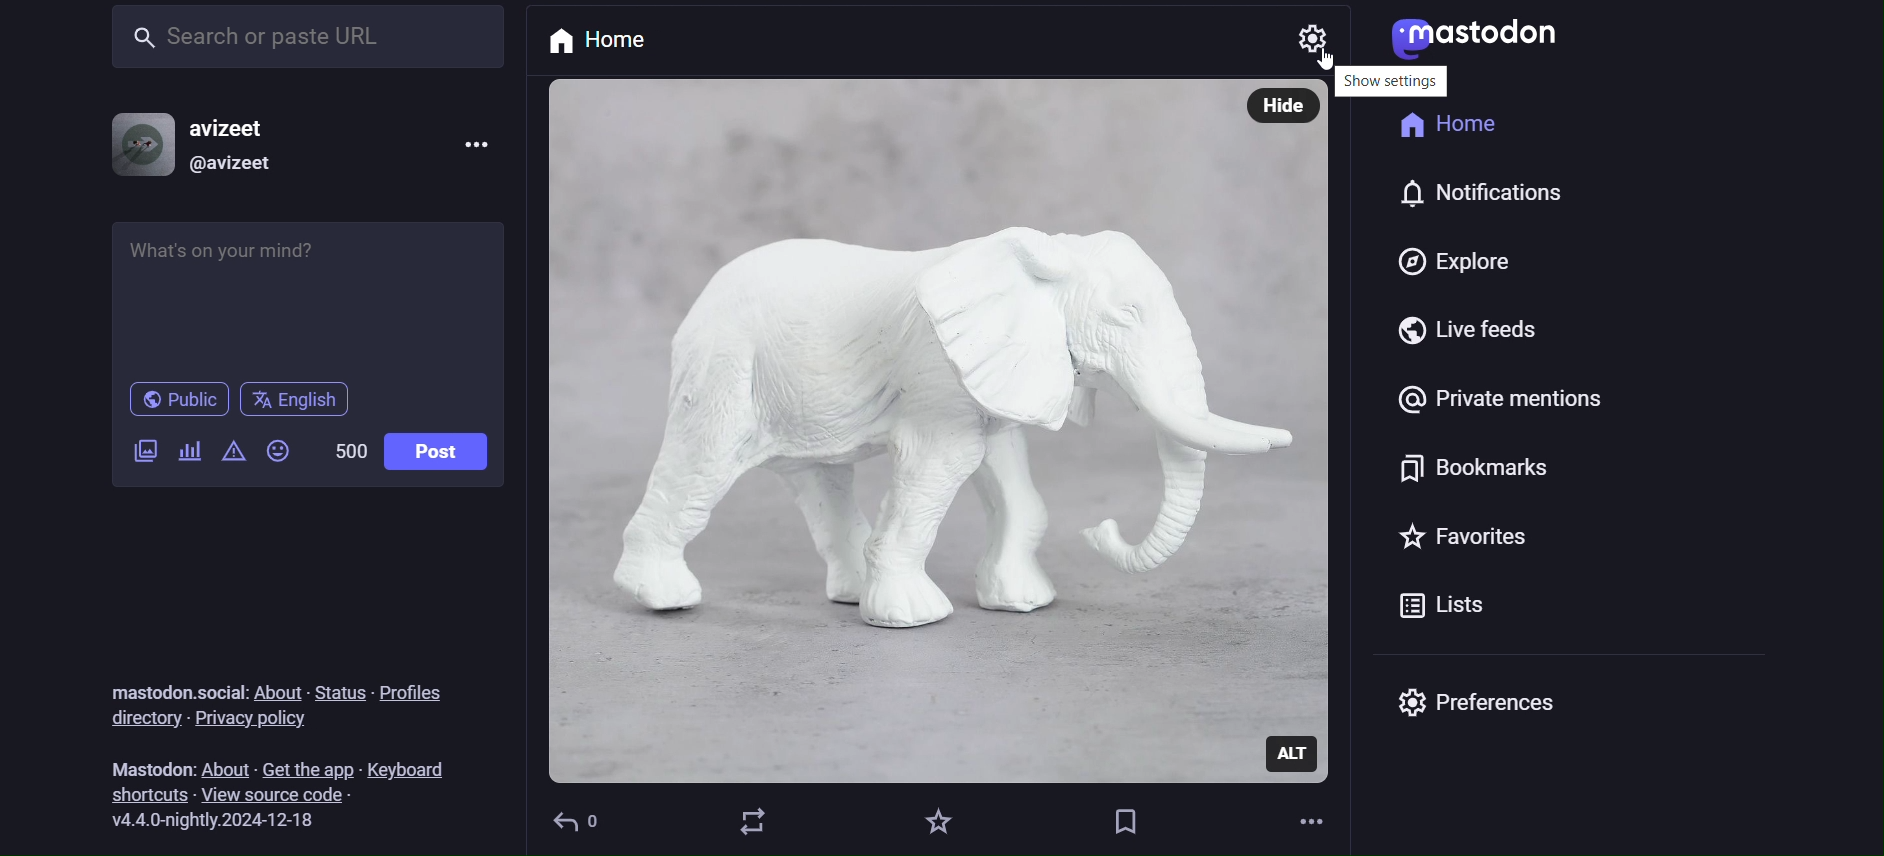 This screenshot has height=856, width=1884. Describe the element at coordinates (1316, 40) in the screenshot. I see `Setting` at that location.